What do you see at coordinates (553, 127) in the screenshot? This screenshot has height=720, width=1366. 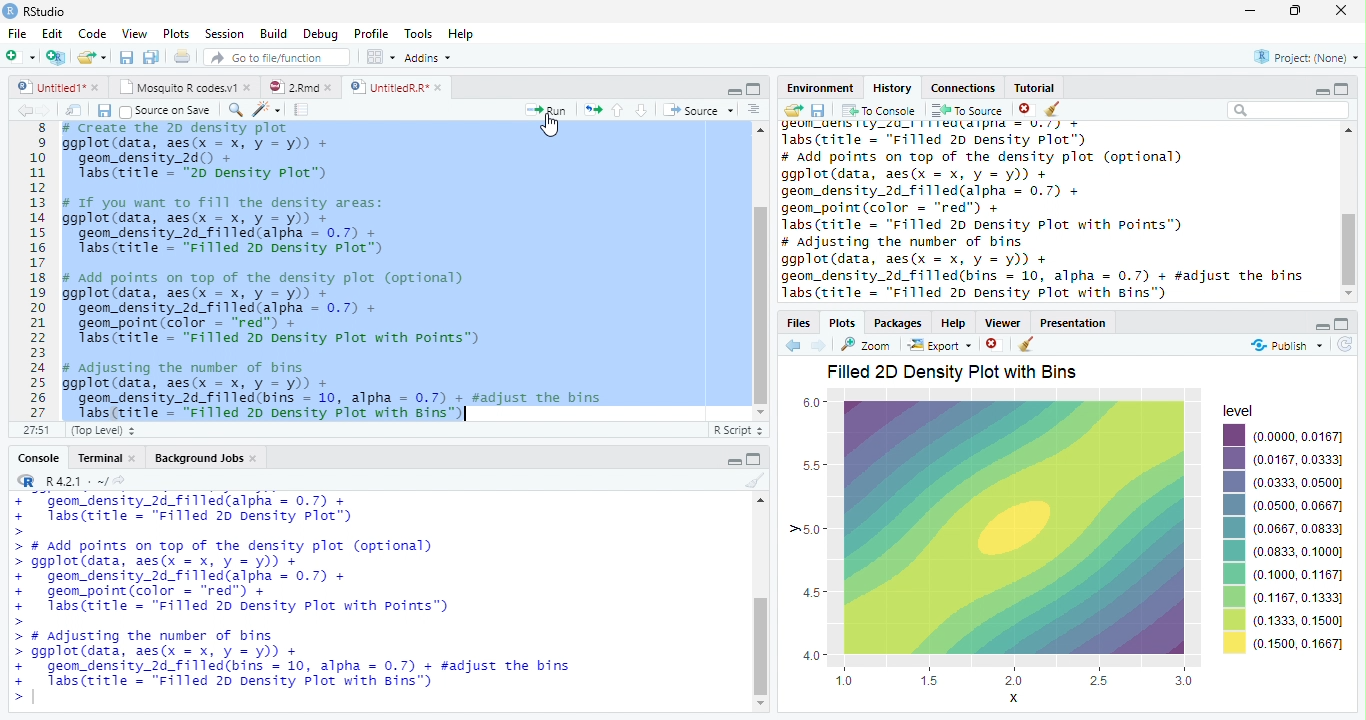 I see `cursor` at bounding box center [553, 127].